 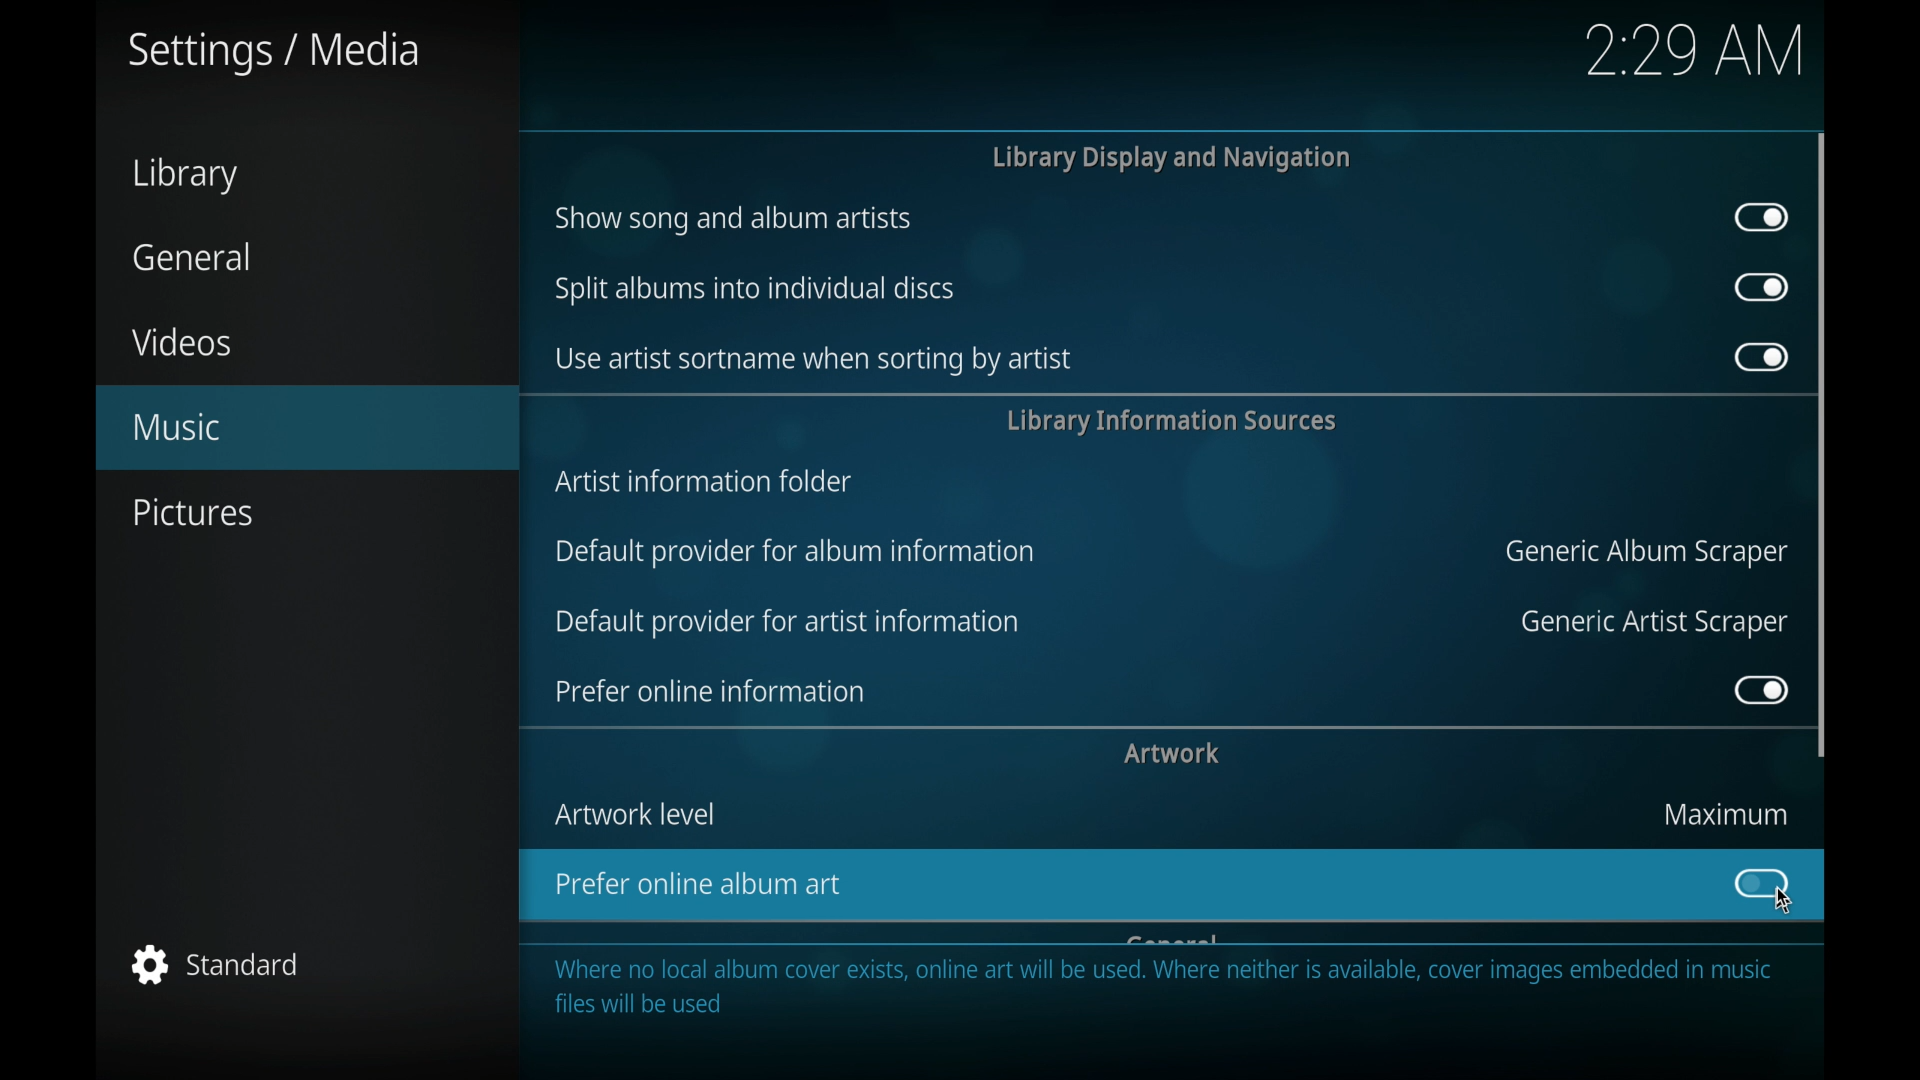 What do you see at coordinates (1762, 288) in the screenshot?
I see `toggle button` at bounding box center [1762, 288].